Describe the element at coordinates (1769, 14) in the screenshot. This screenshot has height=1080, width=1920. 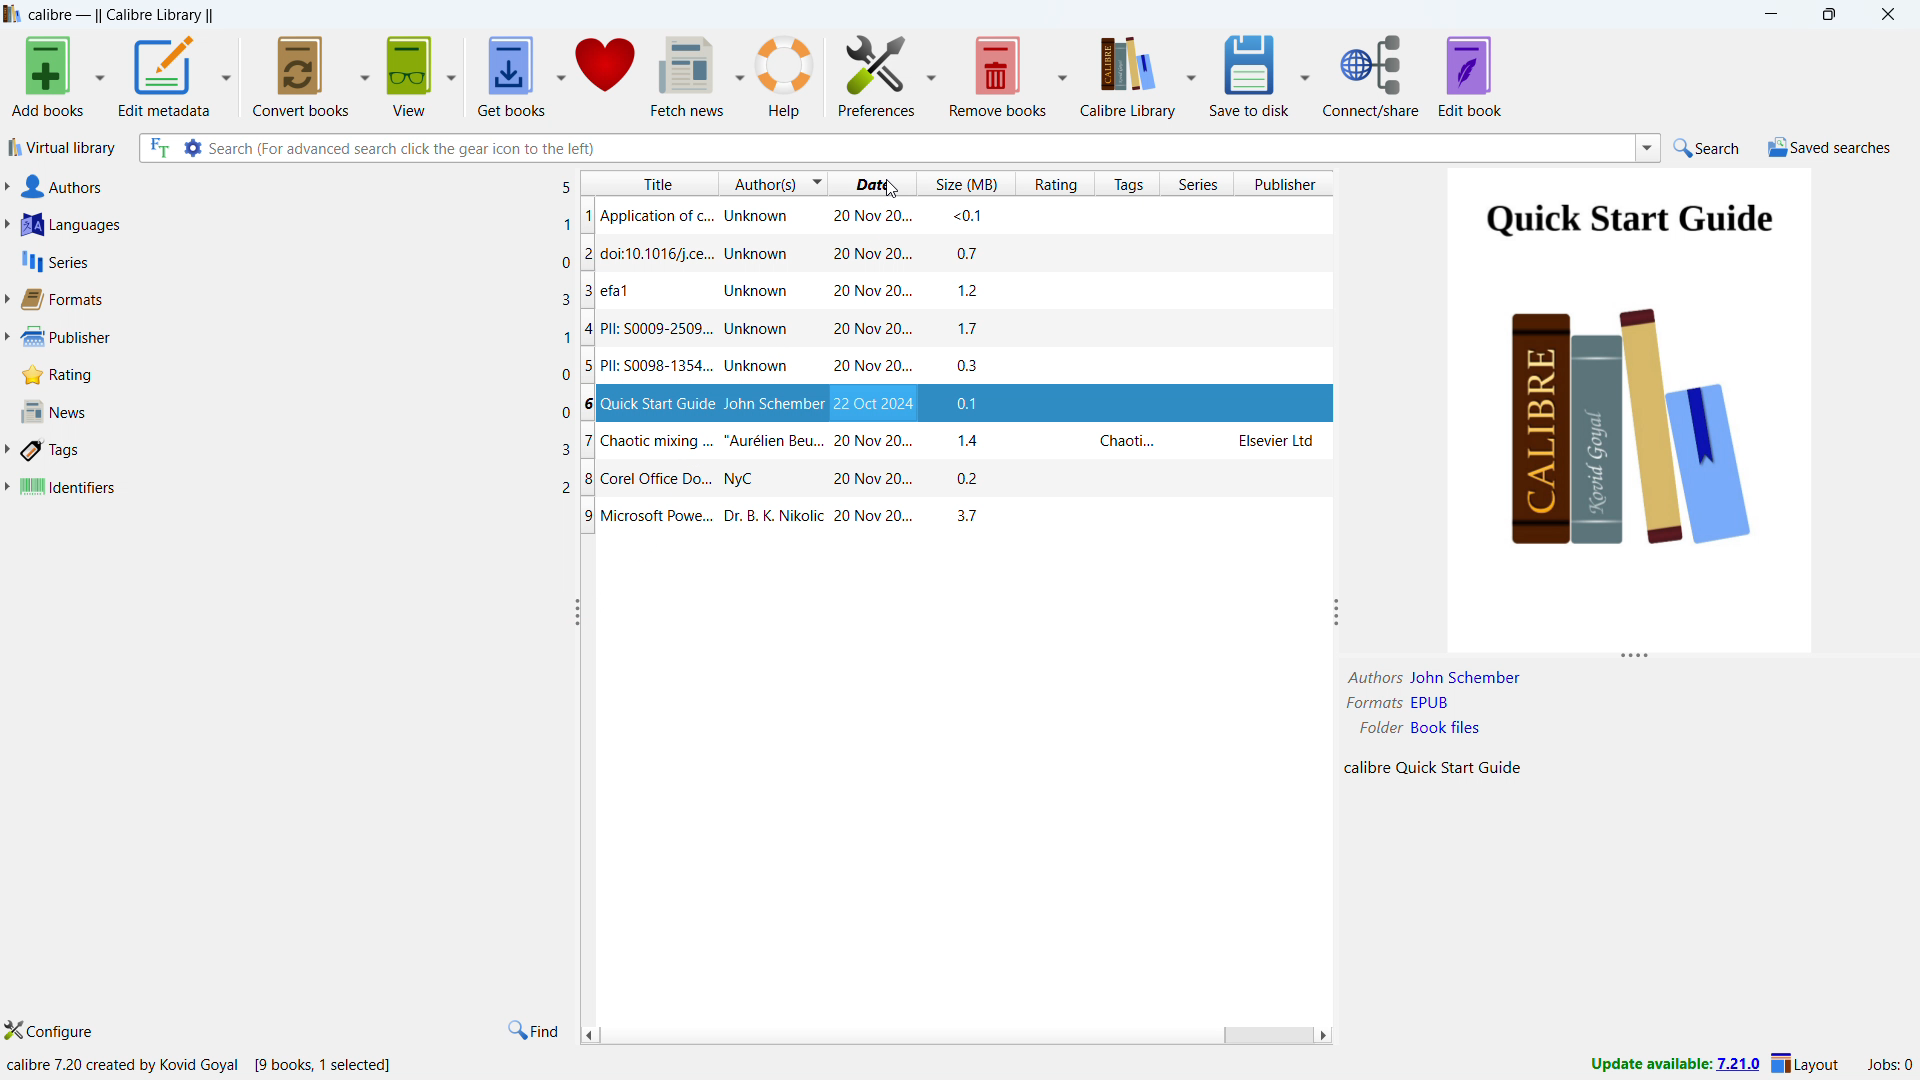
I see `minimize` at that location.